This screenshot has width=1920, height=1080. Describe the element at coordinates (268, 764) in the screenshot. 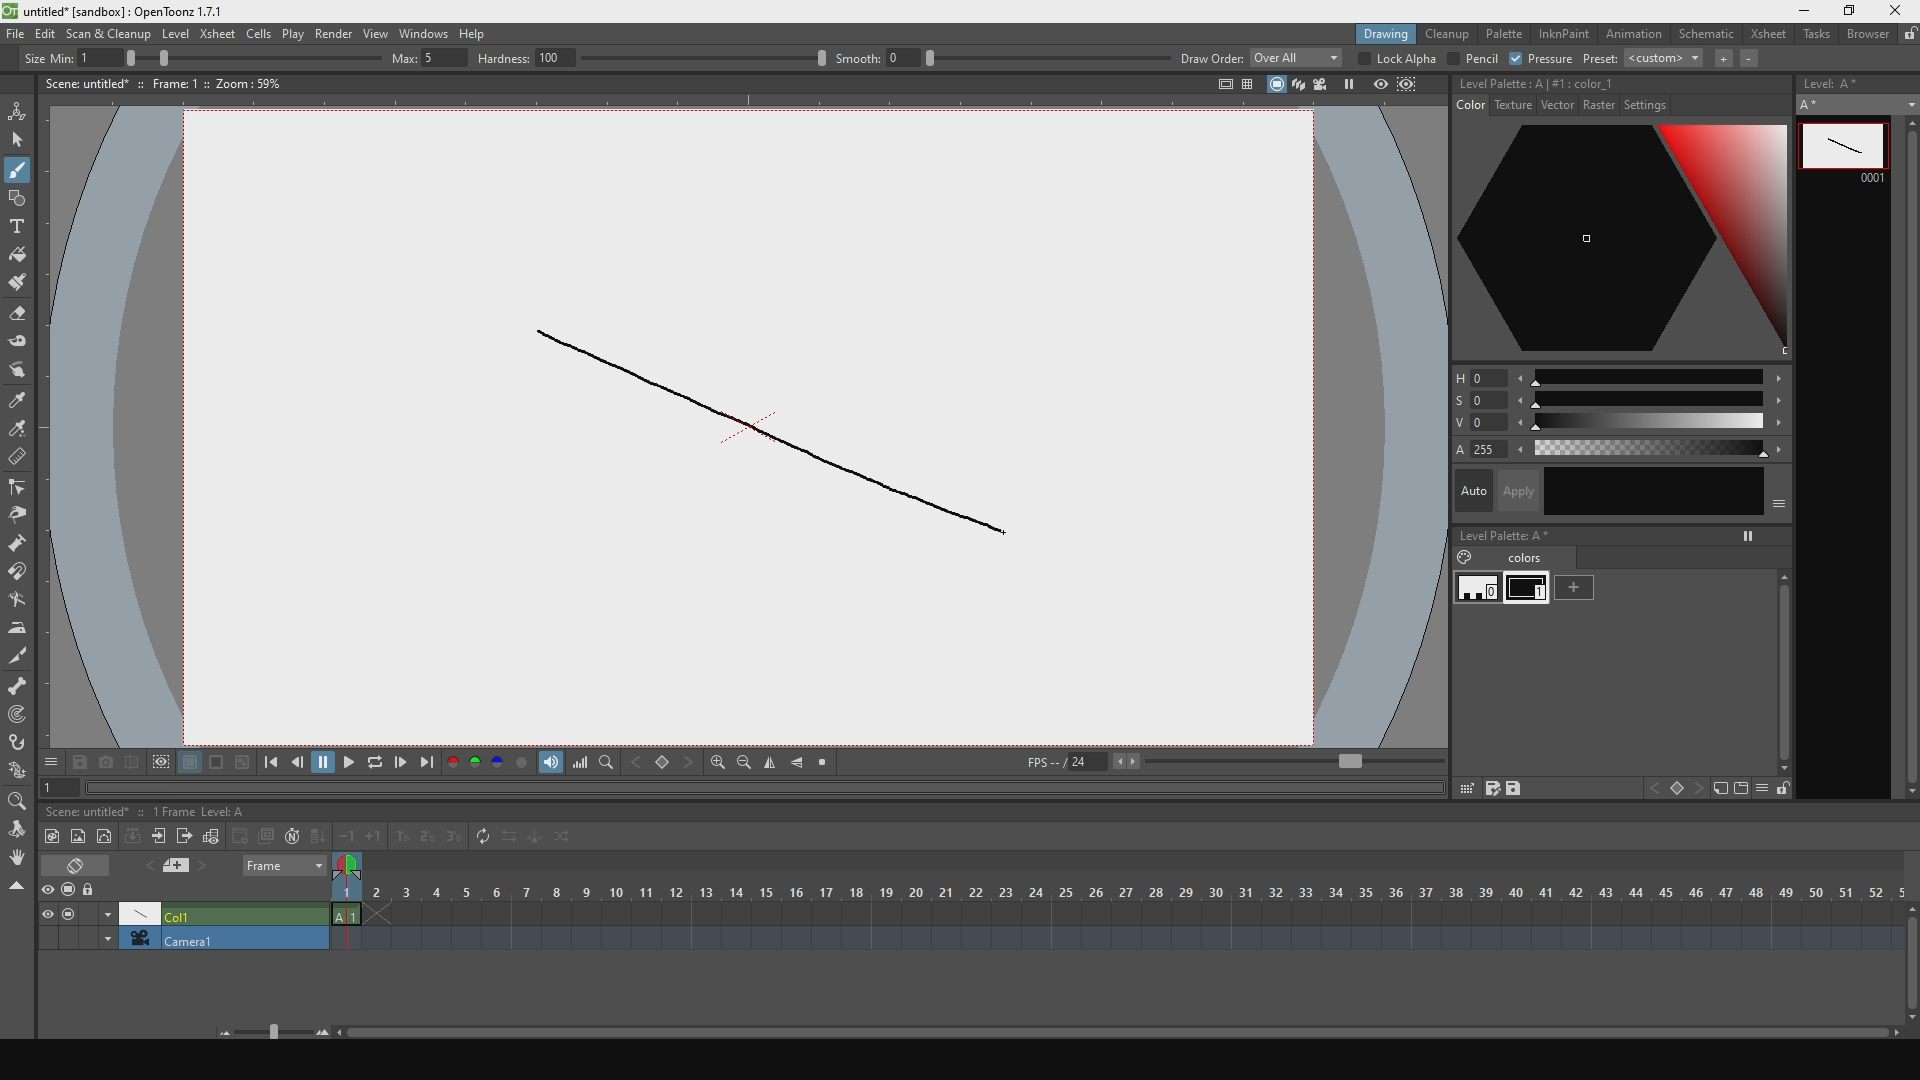

I see `skip to the previous point` at that location.